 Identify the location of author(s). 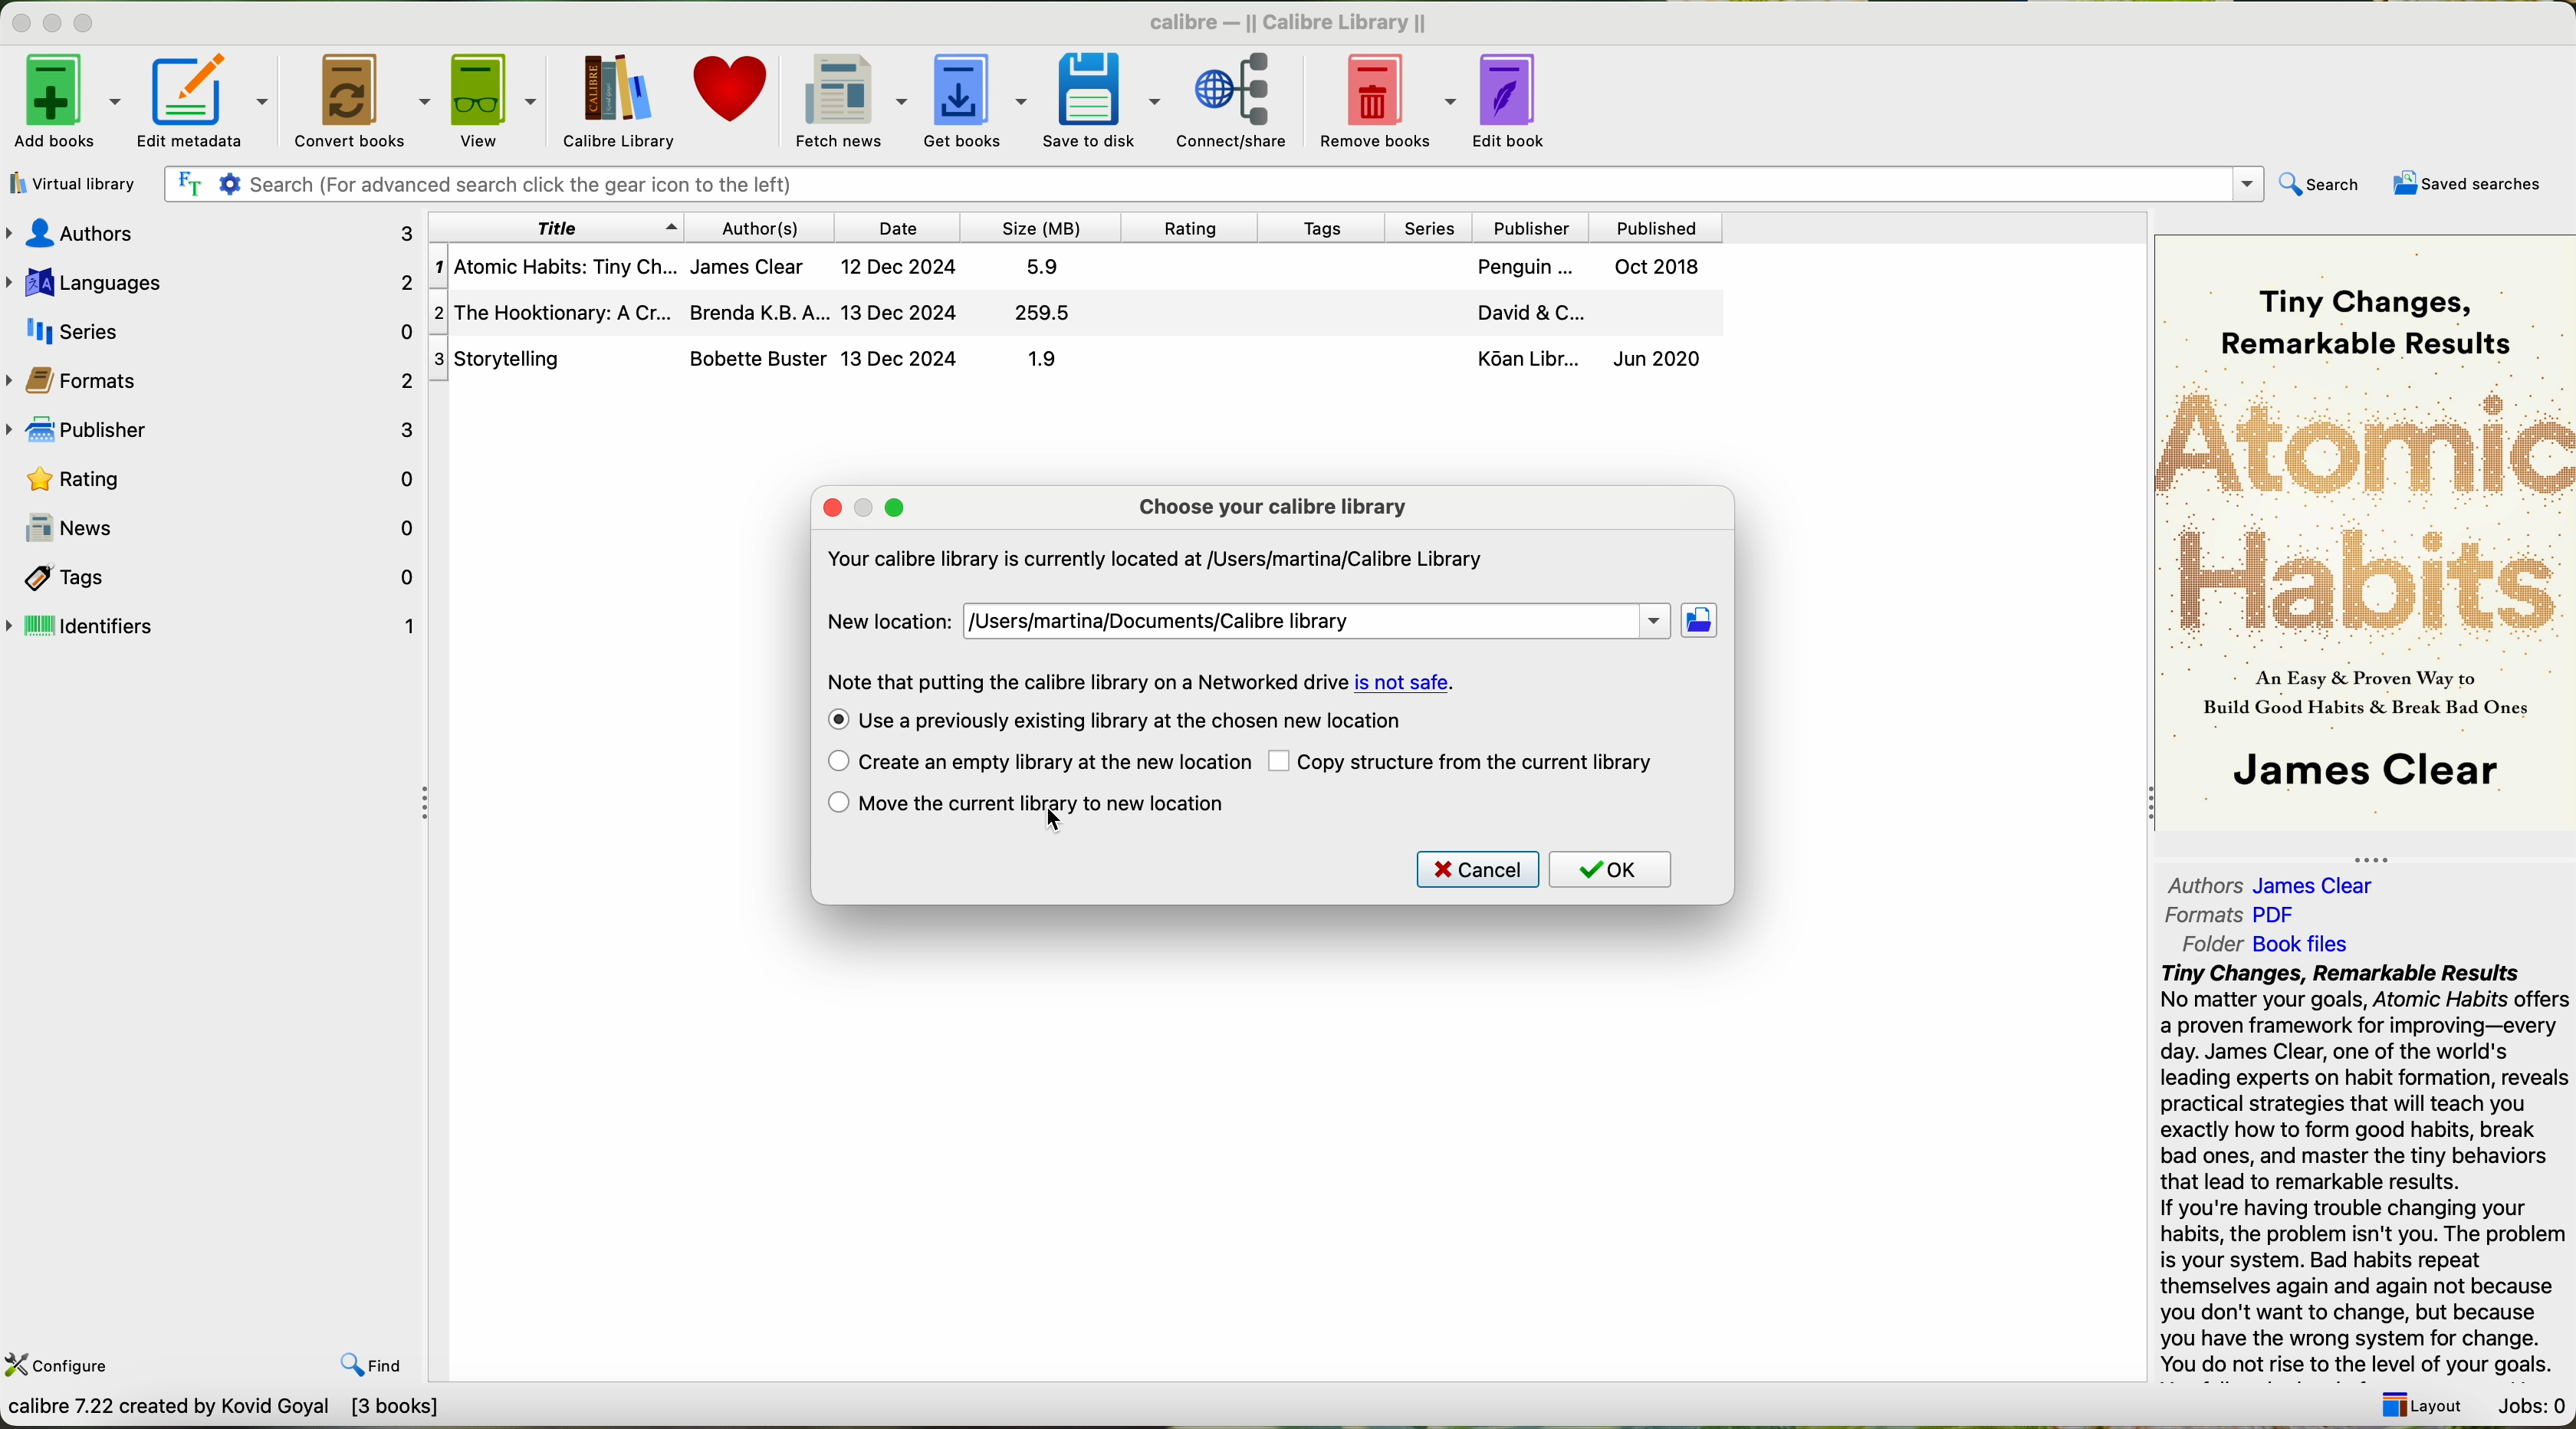
(761, 228).